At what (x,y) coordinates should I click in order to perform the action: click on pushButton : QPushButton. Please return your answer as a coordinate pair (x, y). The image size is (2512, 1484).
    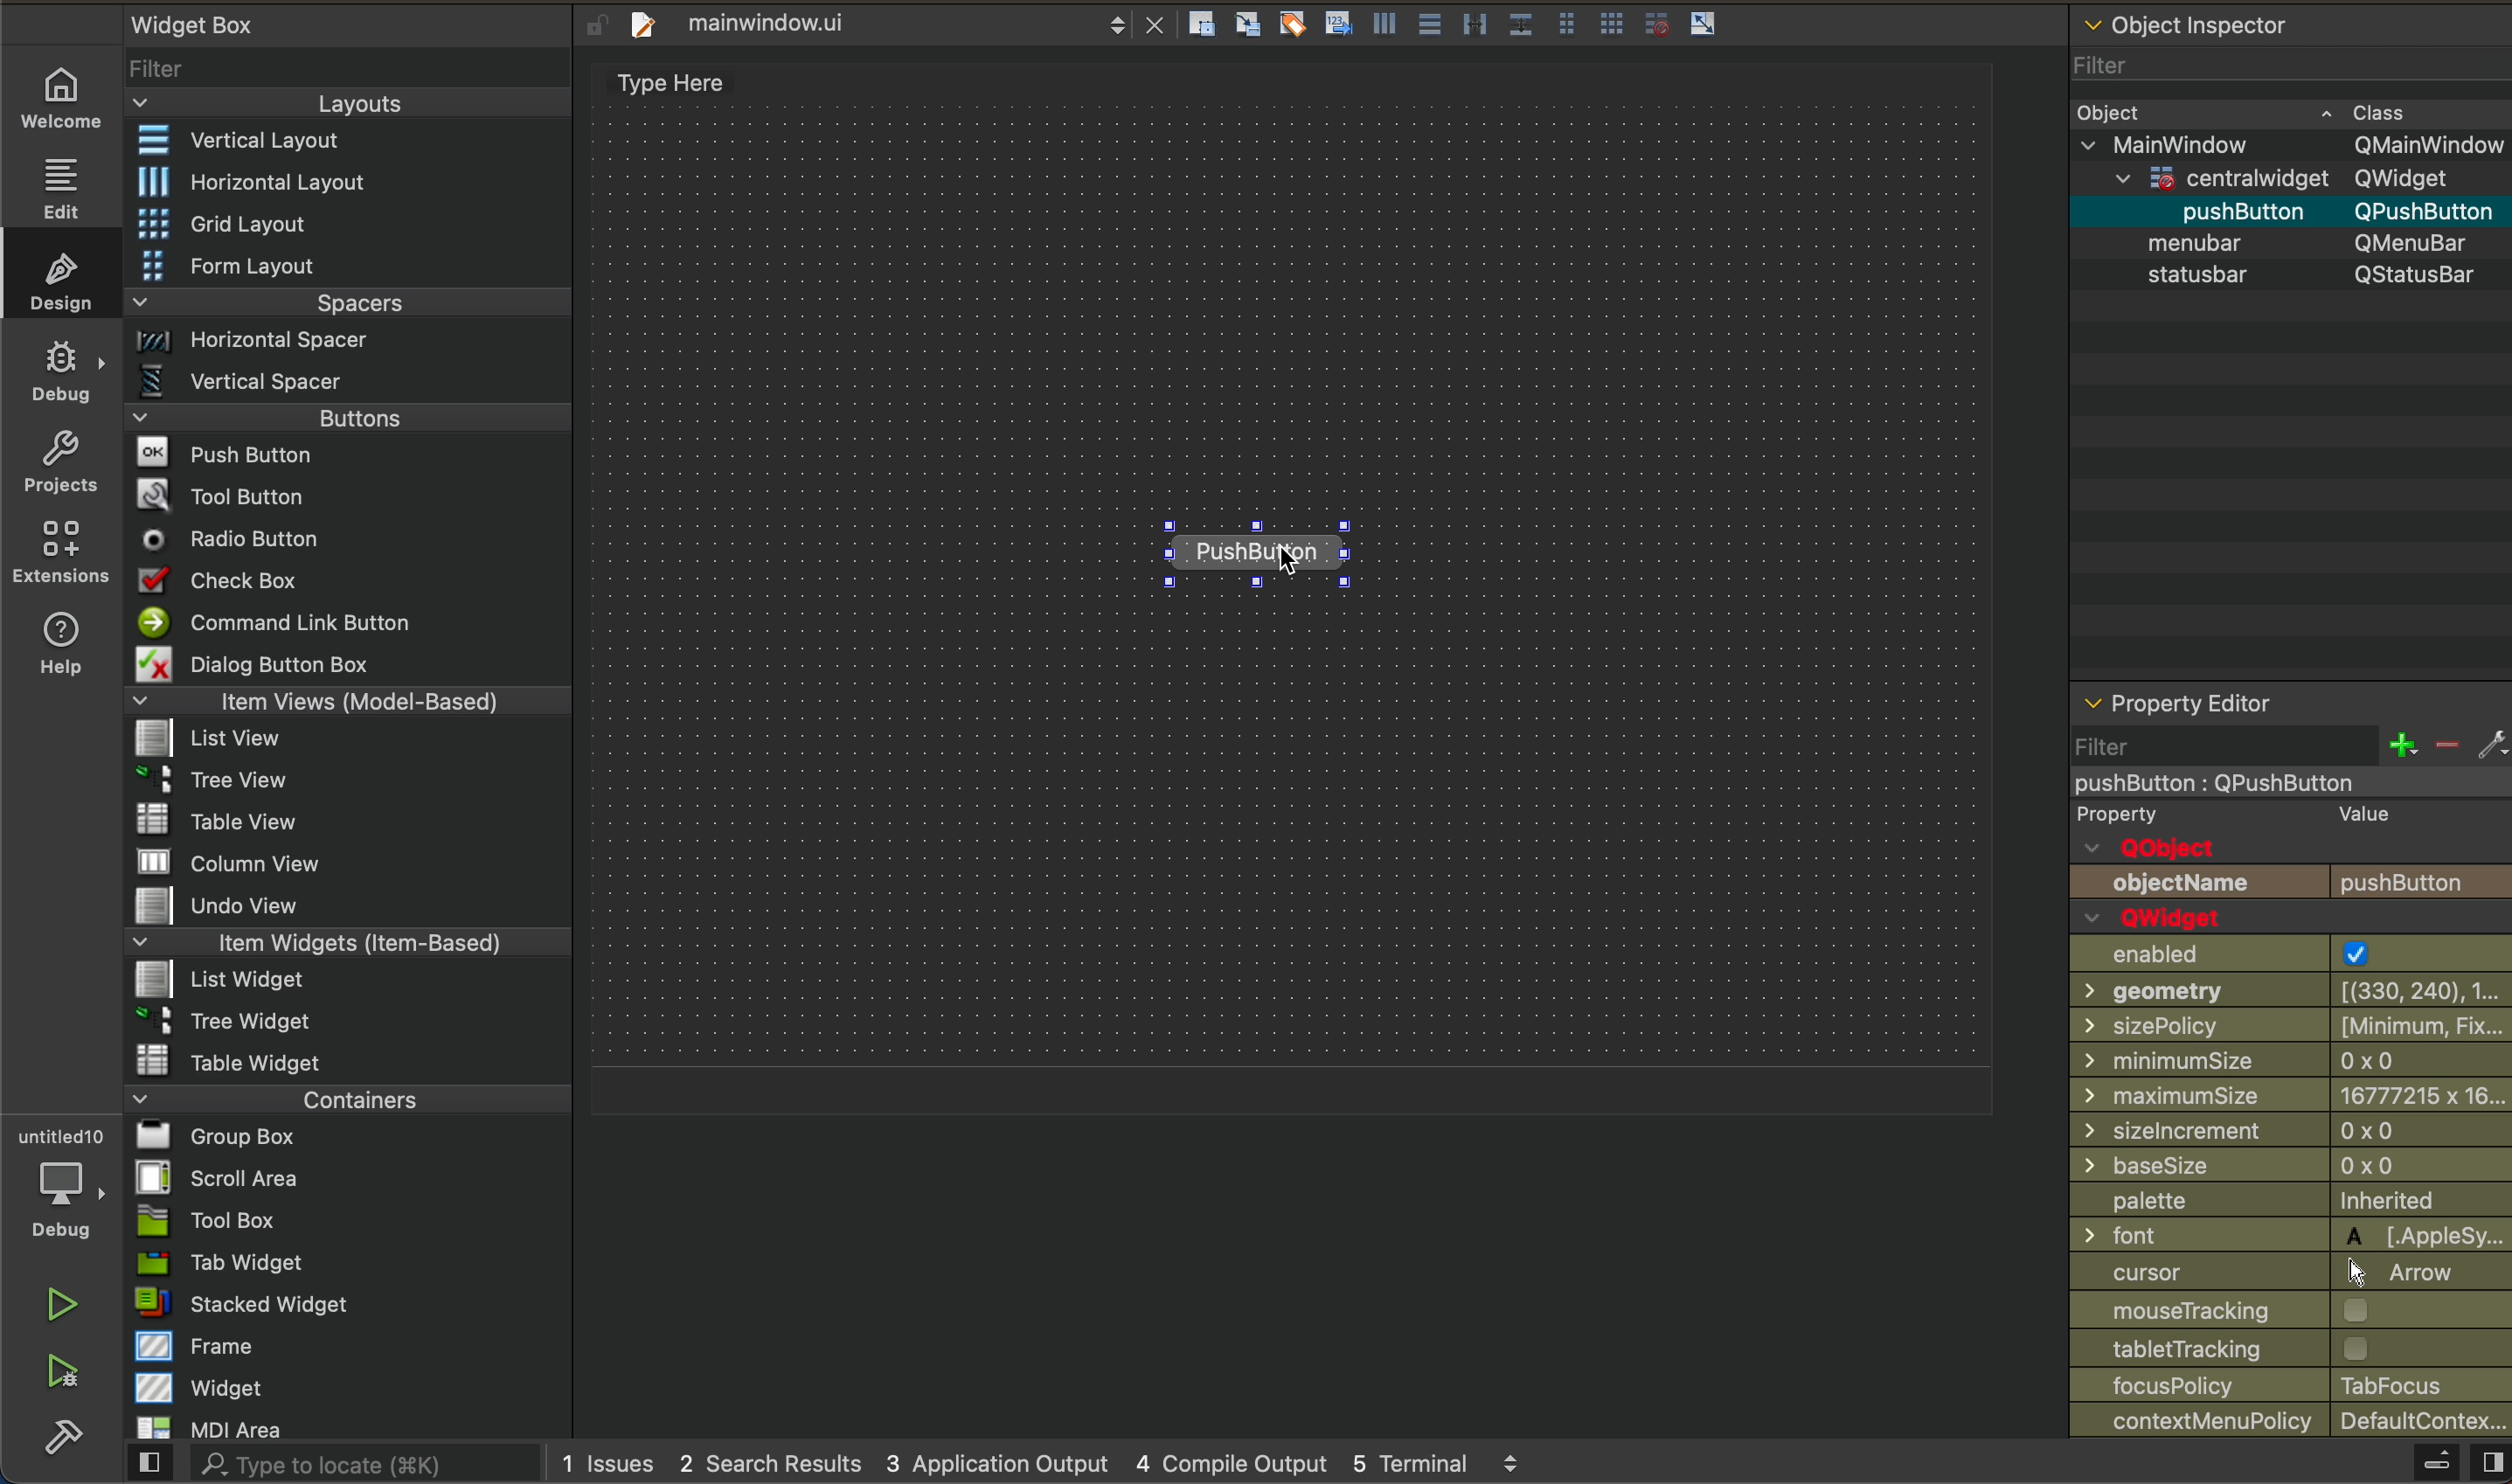
    Looking at the image, I should click on (2223, 784).